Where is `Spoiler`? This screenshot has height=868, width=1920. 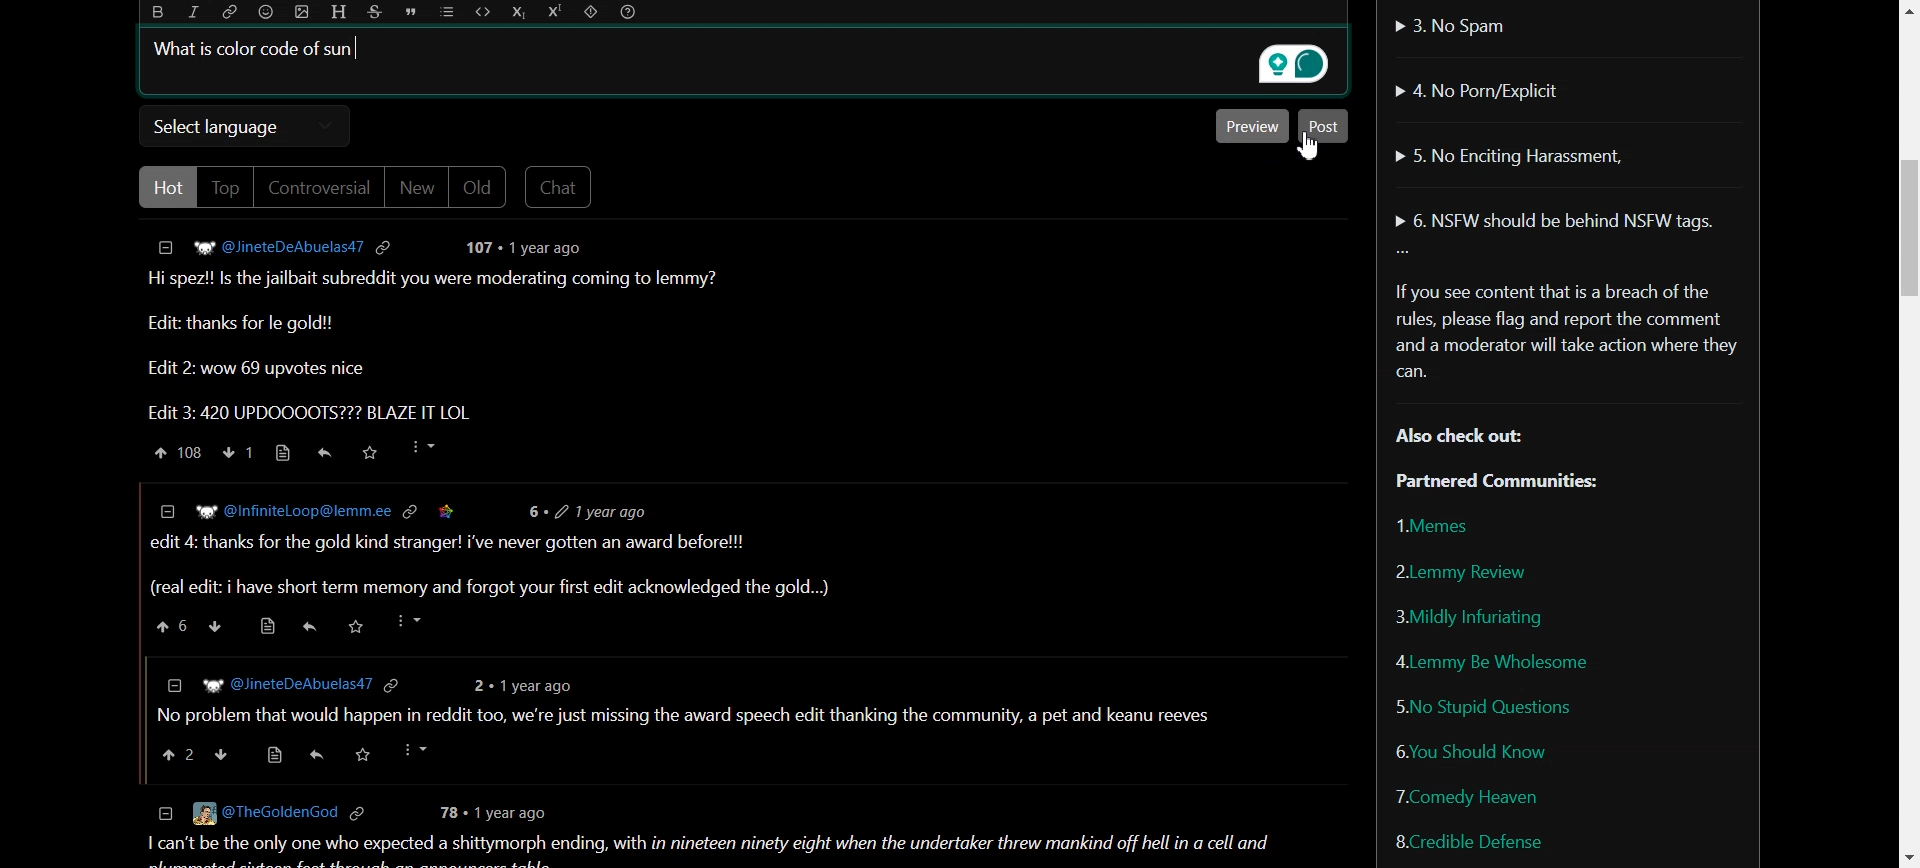
Spoiler is located at coordinates (591, 12).